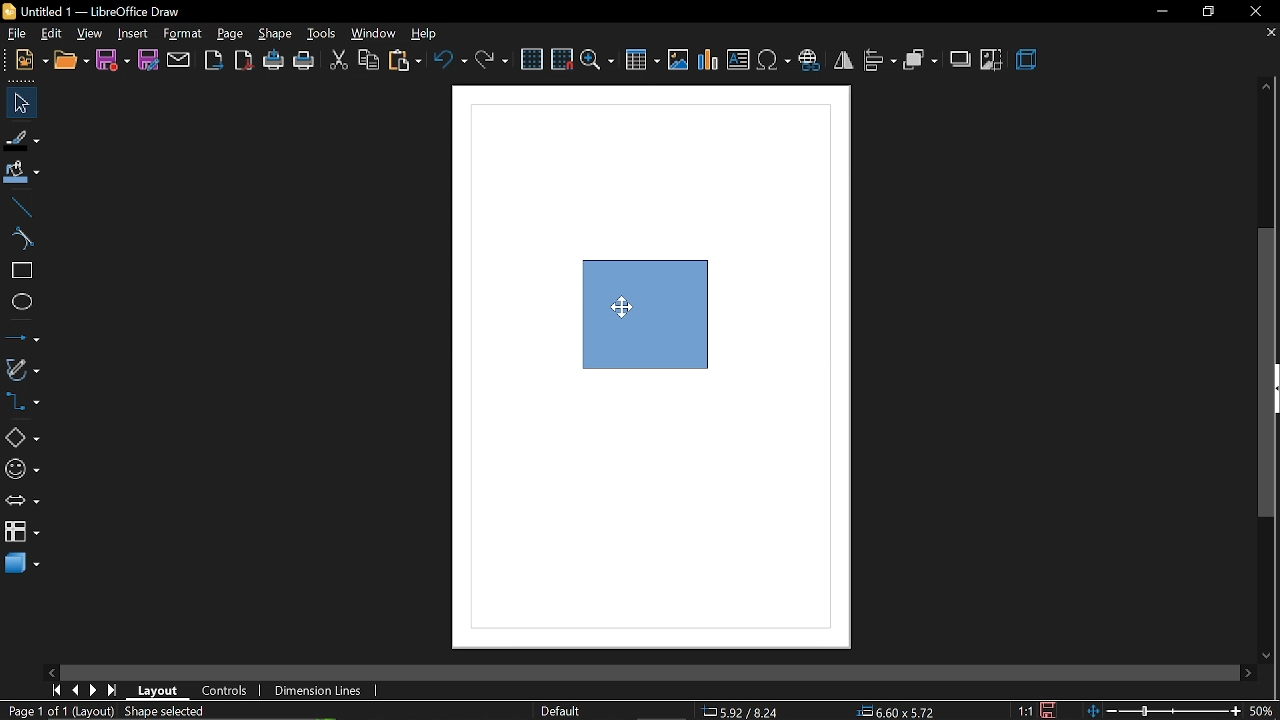 Image resolution: width=1280 pixels, height=720 pixels. What do you see at coordinates (232, 35) in the screenshot?
I see `page` at bounding box center [232, 35].